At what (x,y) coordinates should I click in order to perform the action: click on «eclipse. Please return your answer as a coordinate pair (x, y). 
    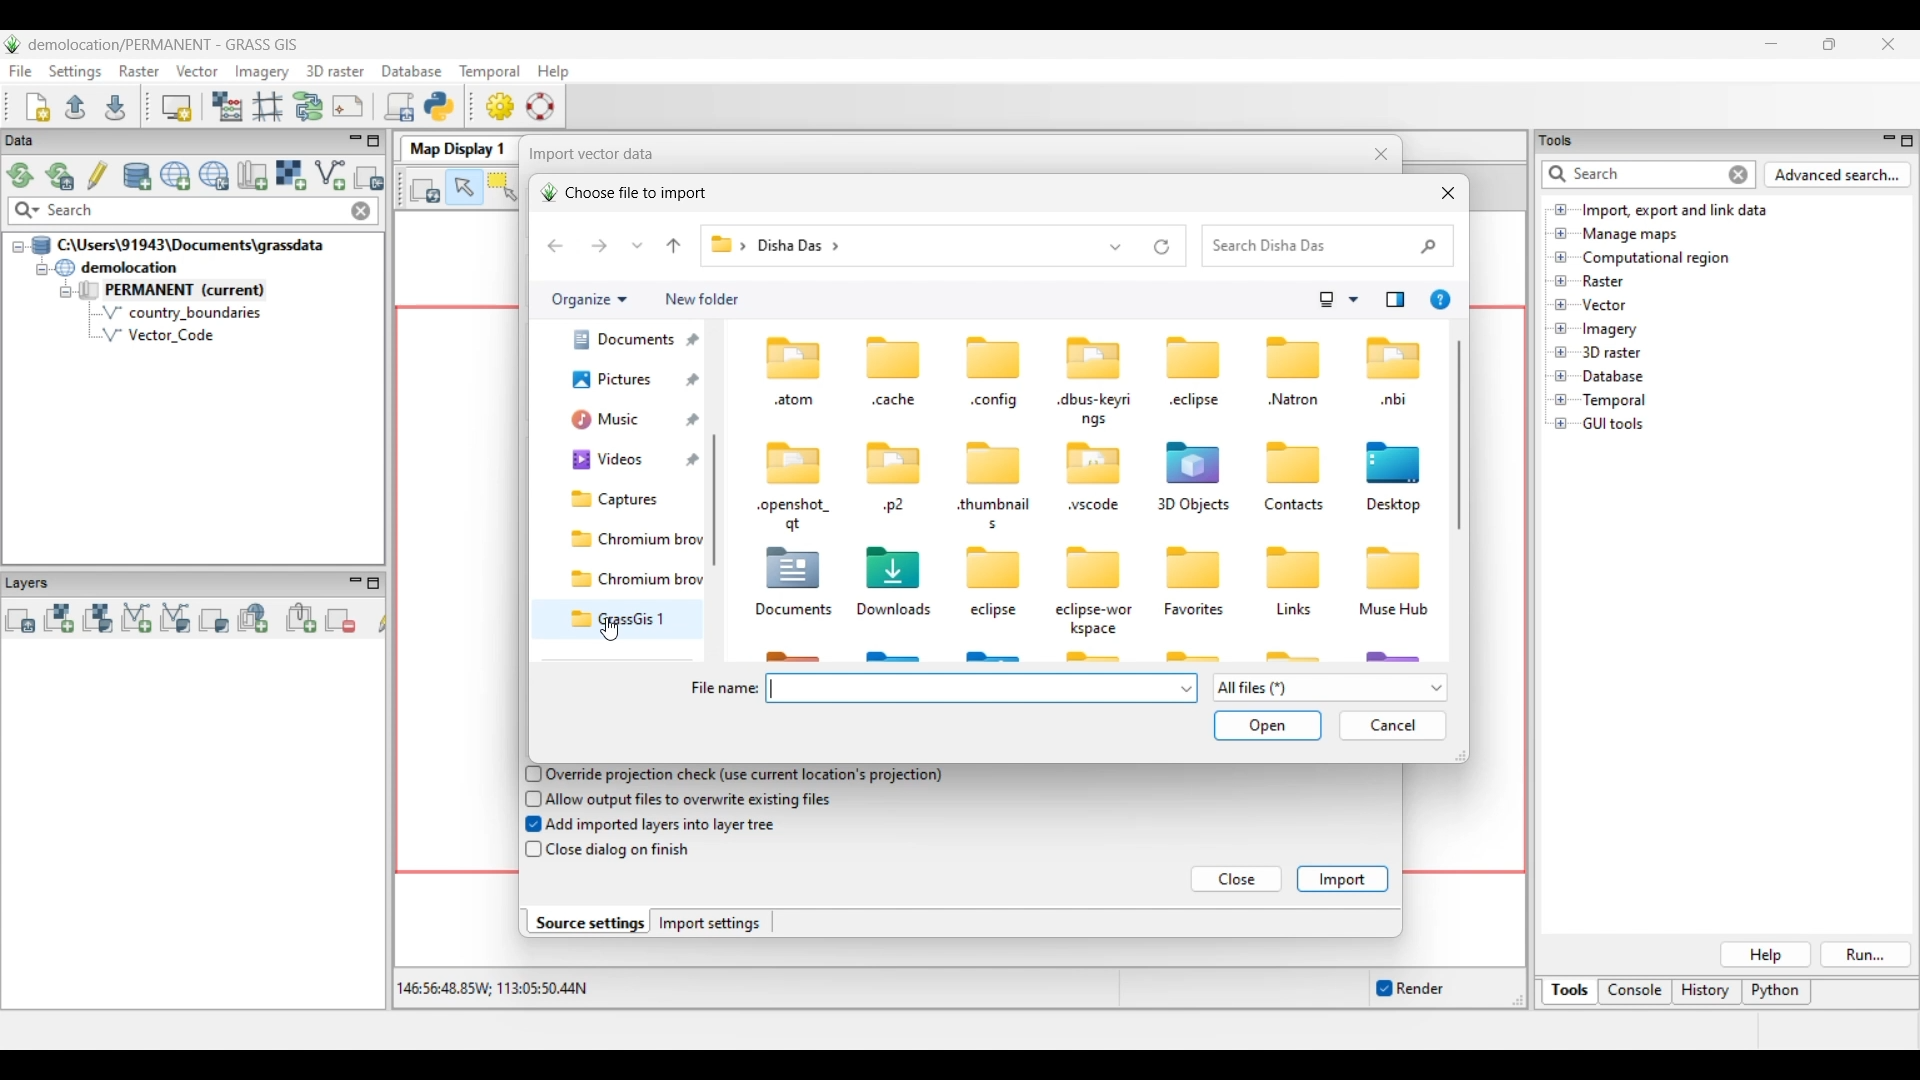
    Looking at the image, I should click on (1197, 403).